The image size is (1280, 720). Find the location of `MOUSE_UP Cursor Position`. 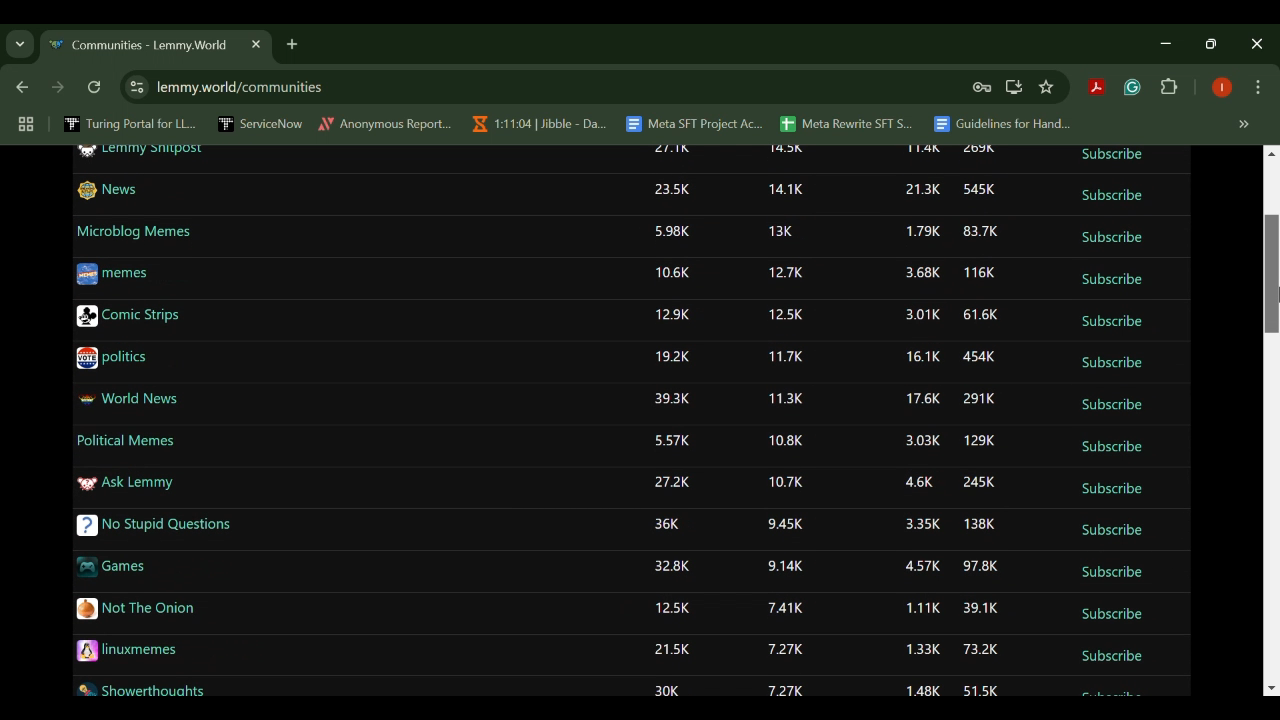

MOUSE_UP Cursor Position is located at coordinates (1271, 299).